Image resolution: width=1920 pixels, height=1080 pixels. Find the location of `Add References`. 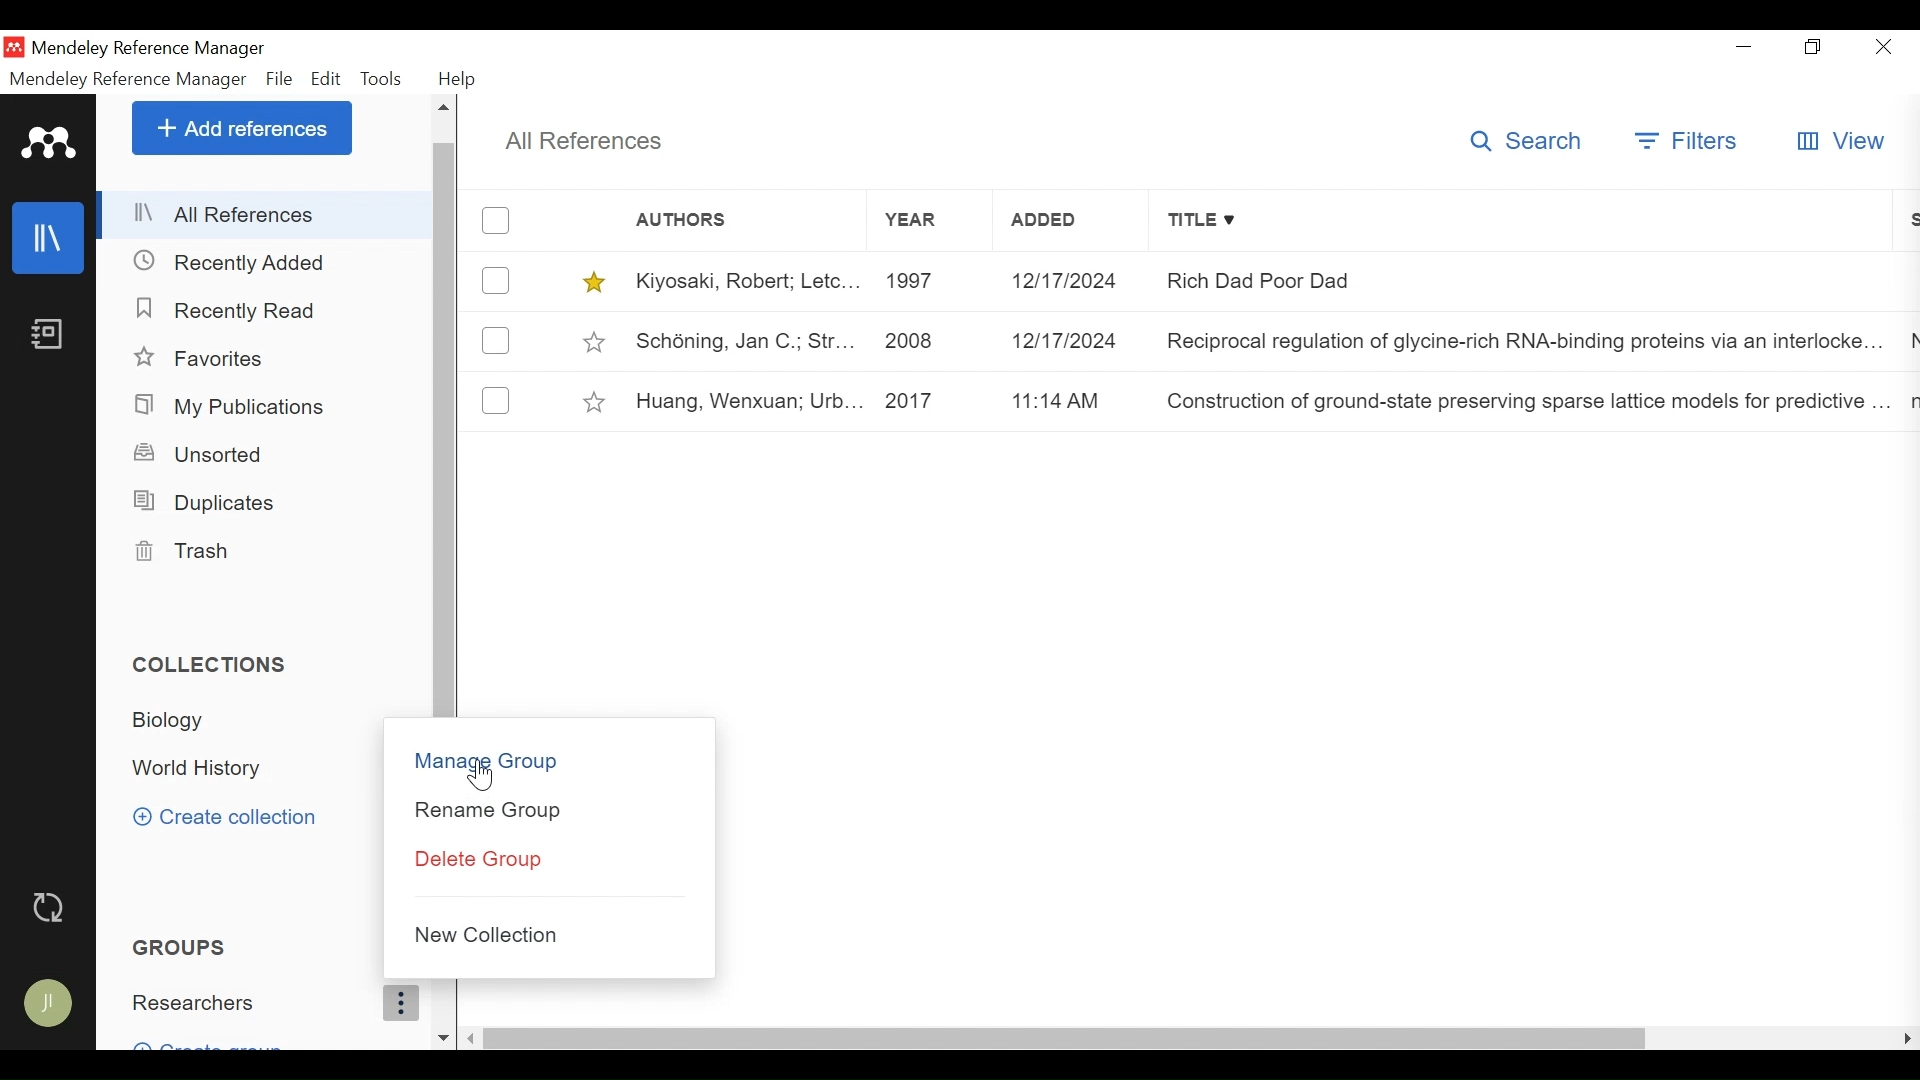

Add References is located at coordinates (242, 127).